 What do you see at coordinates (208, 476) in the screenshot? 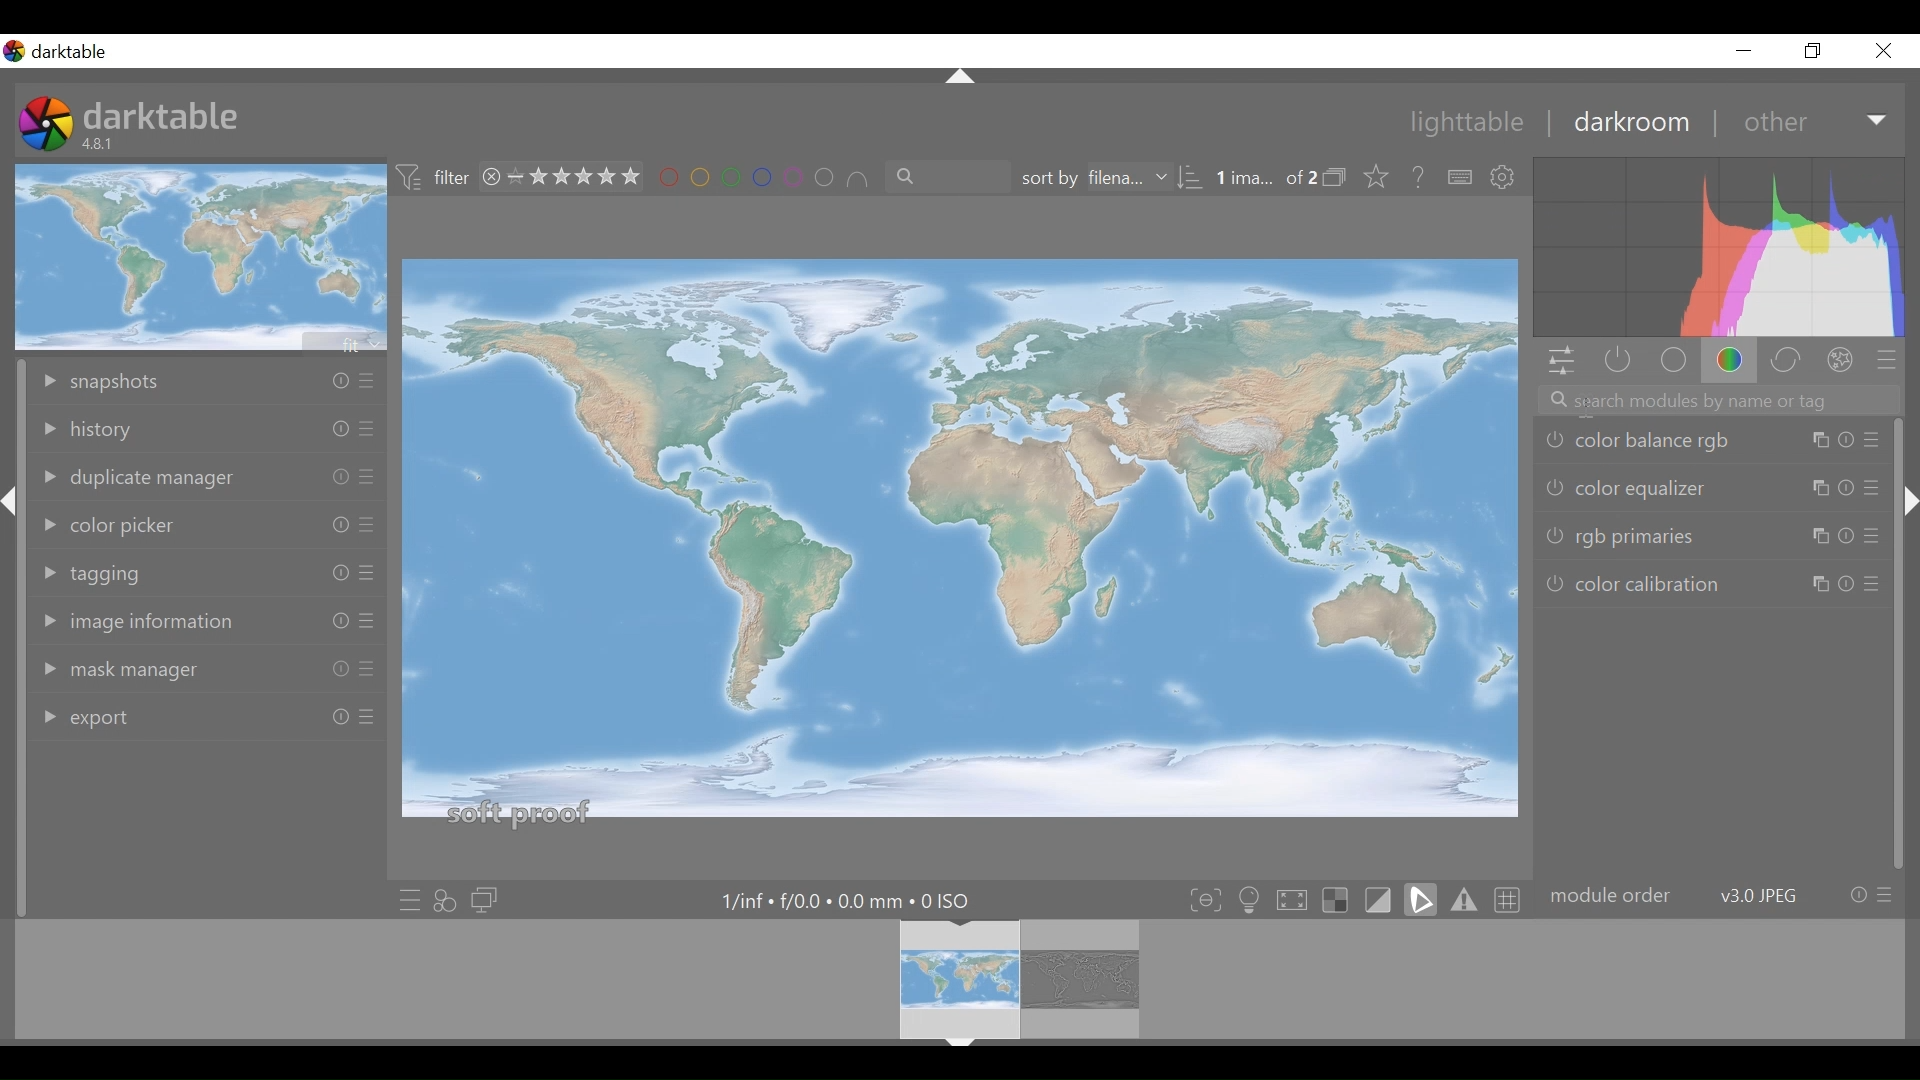
I see `duplicate manager` at bounding box center [208, 476].